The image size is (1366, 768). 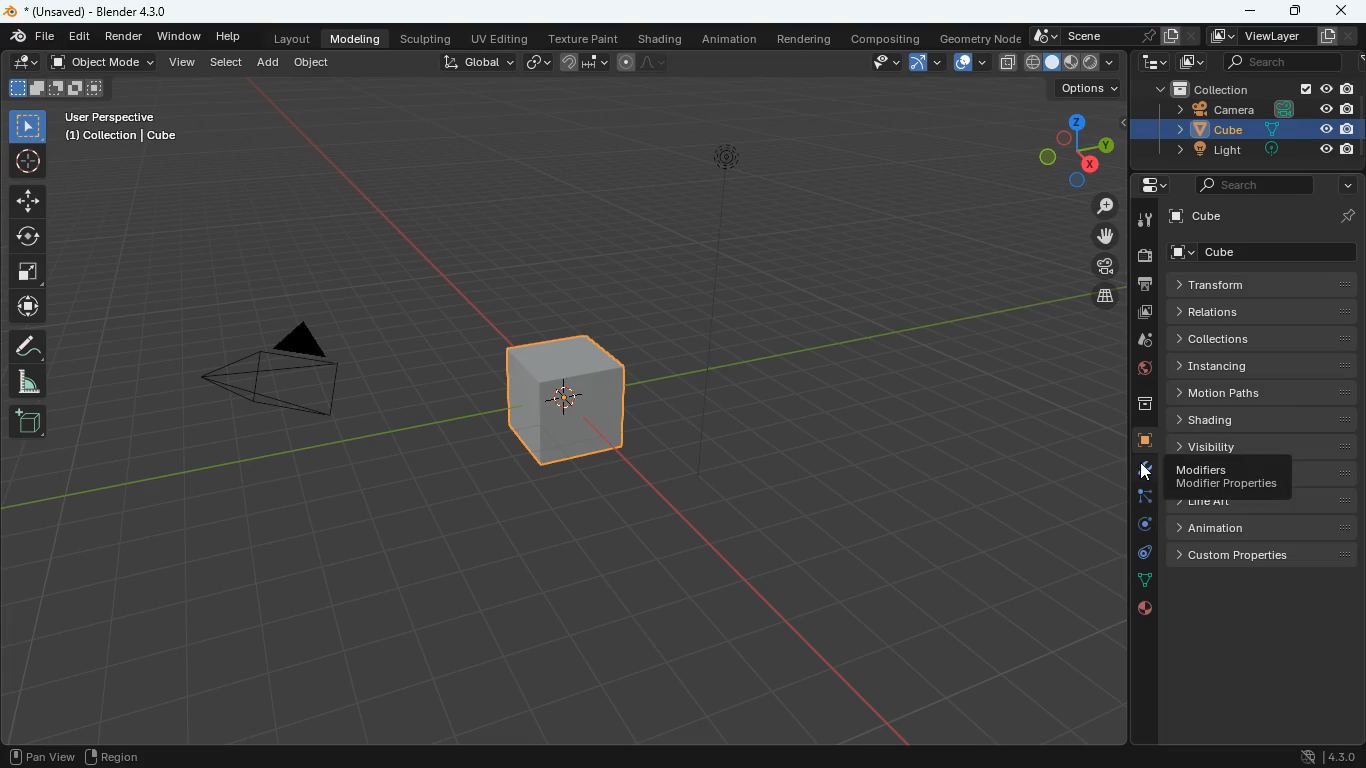 What do you see at coordinates (32, 37) in the screenshot?
I see `file` at bounding box center [32, 37].